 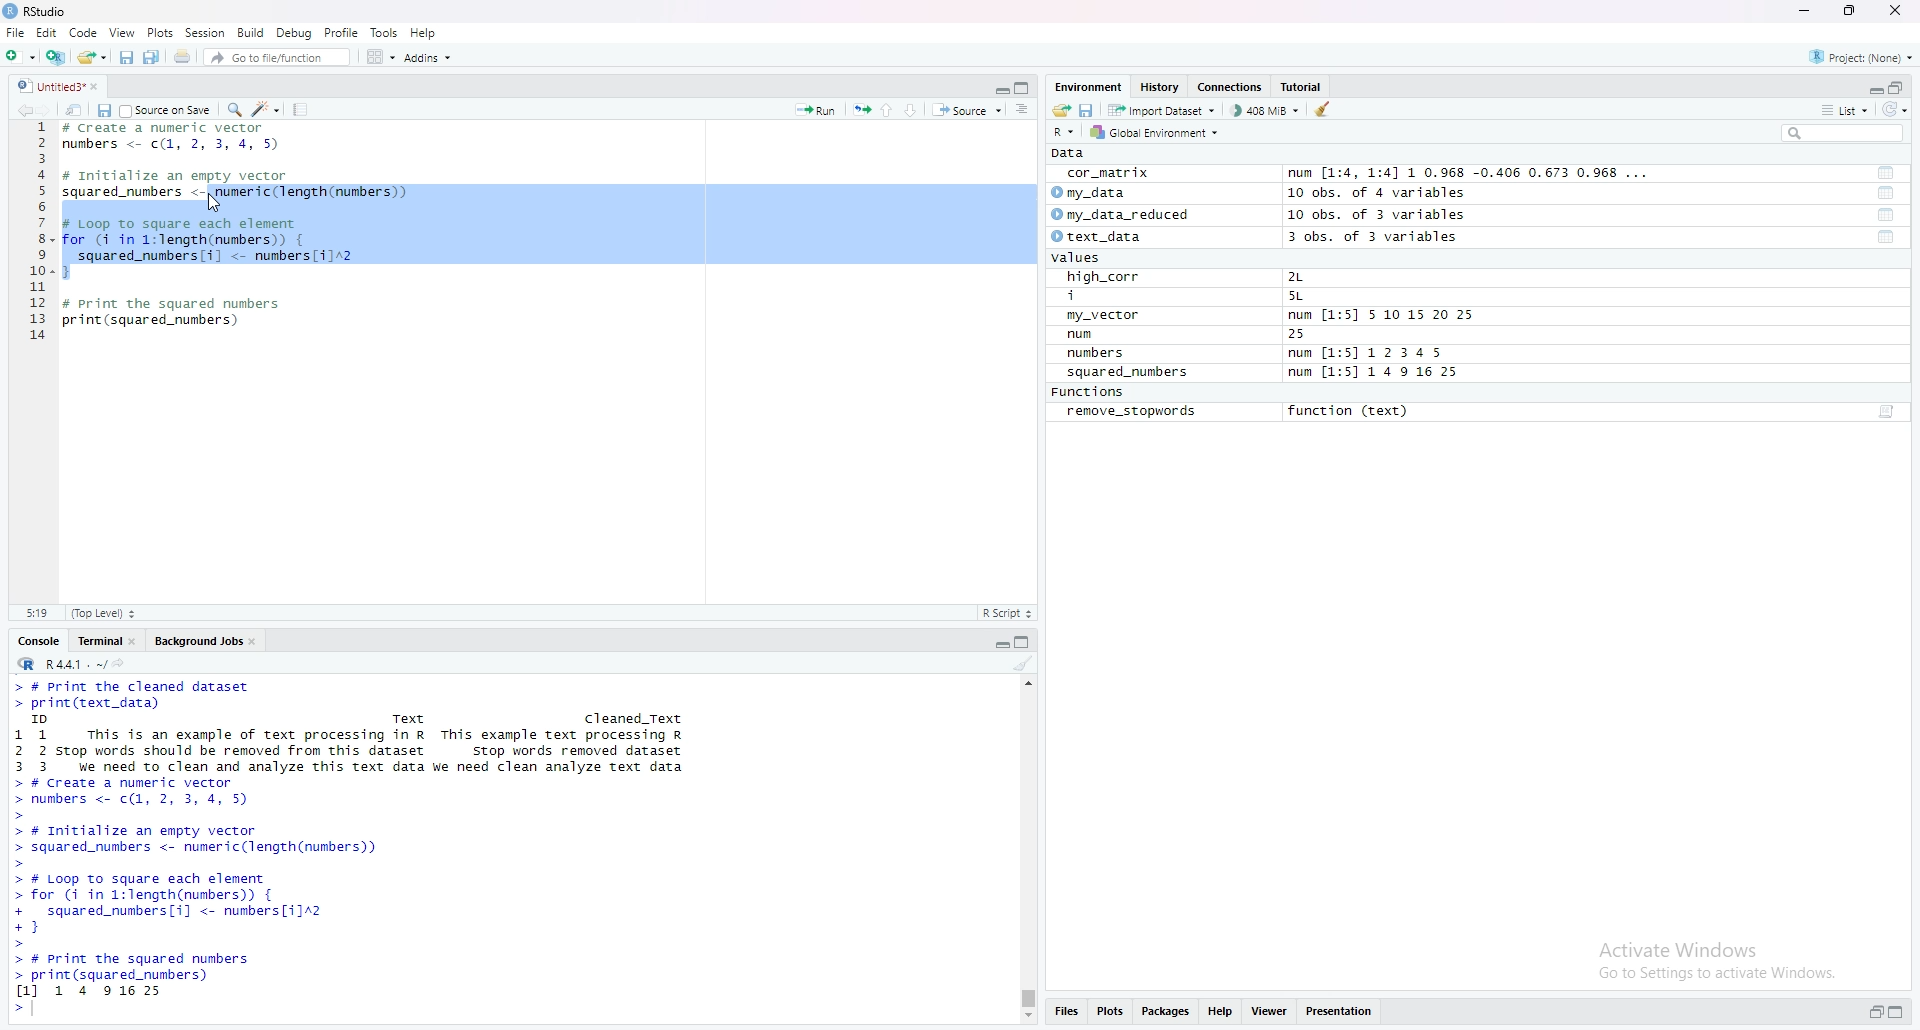 I want to click on clear objects, so click(x=1325, y=109).